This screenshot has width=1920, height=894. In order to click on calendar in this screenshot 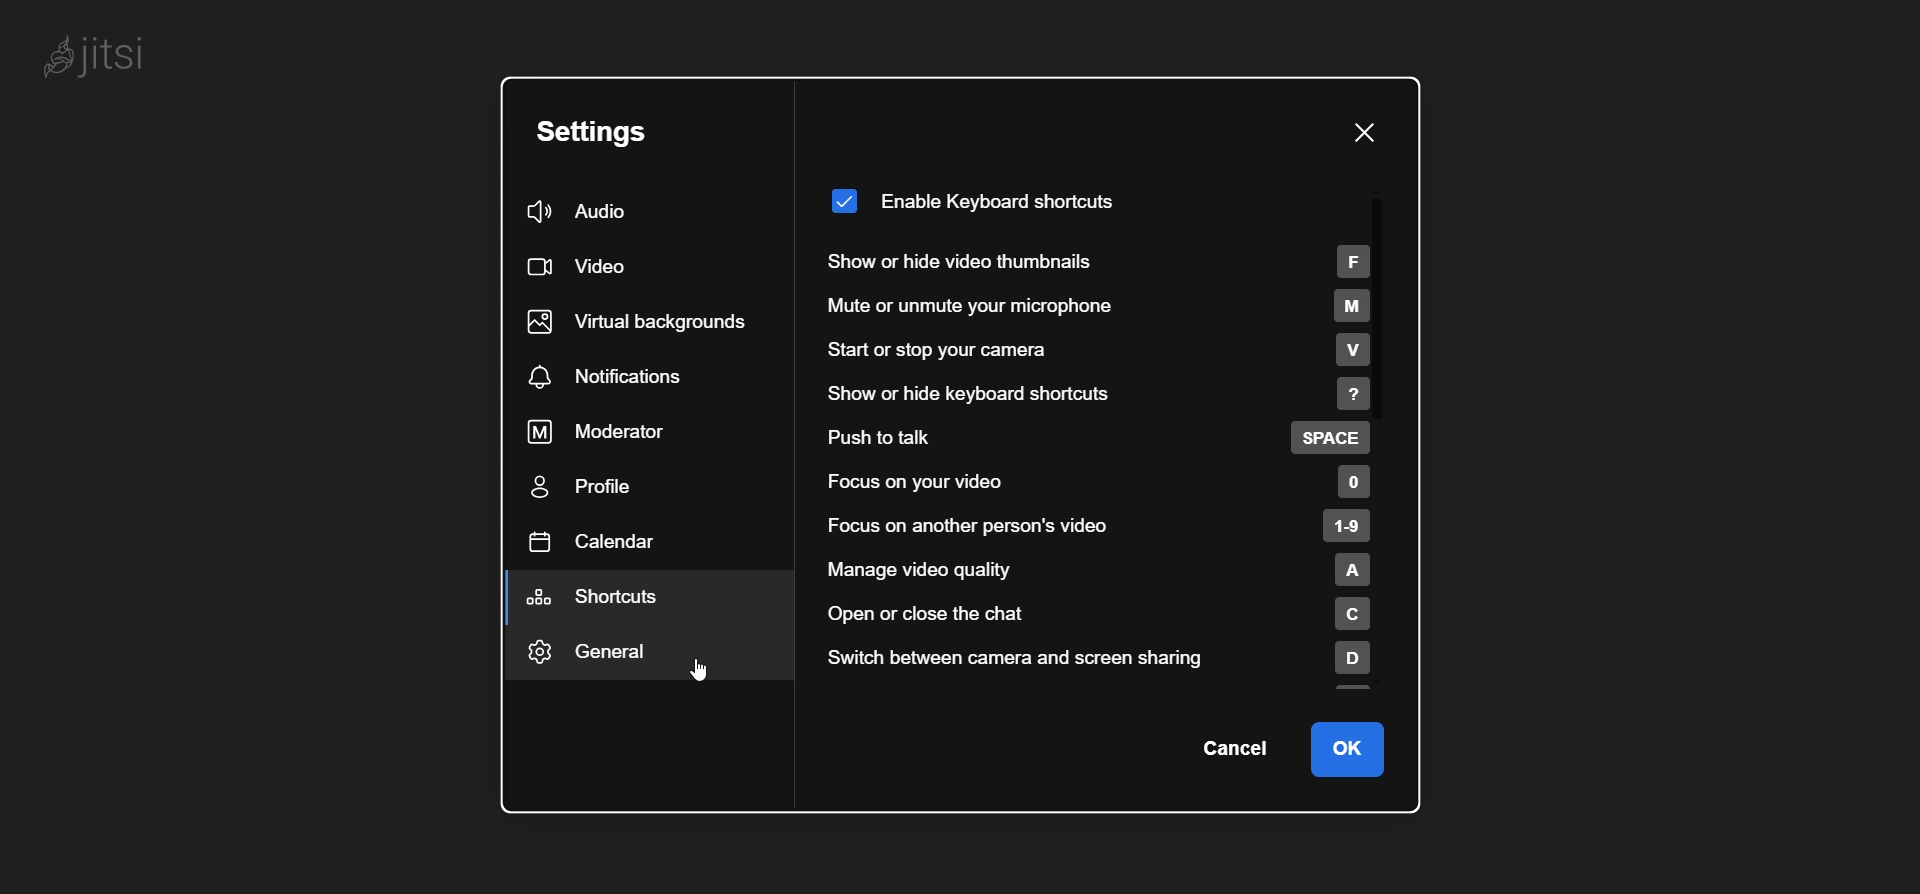, I will do `click(593, 540)`.